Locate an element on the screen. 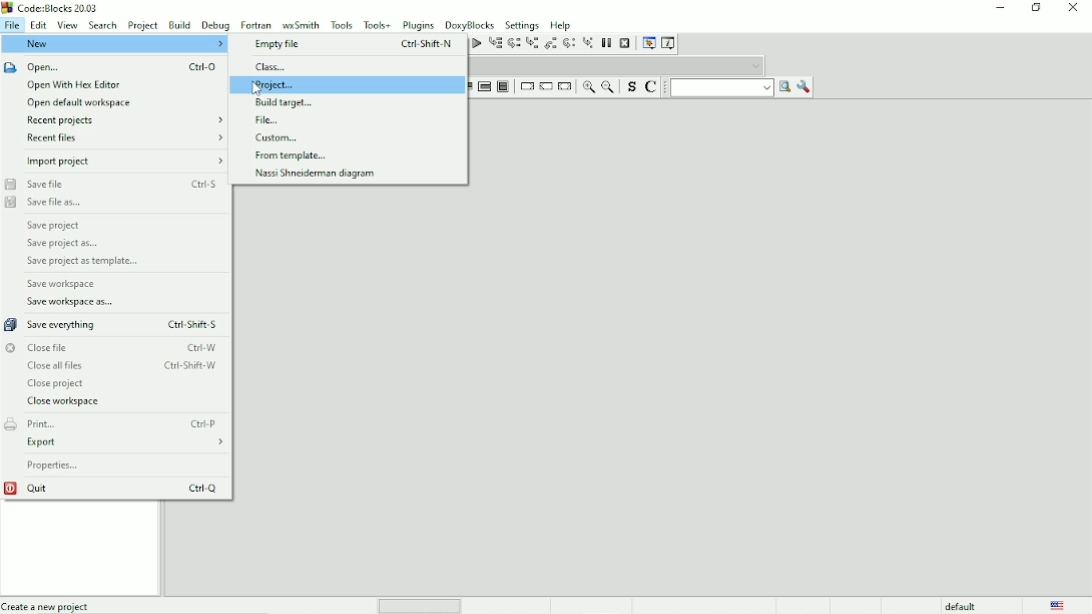  Toggle comments is located at coordinates (653, 86).